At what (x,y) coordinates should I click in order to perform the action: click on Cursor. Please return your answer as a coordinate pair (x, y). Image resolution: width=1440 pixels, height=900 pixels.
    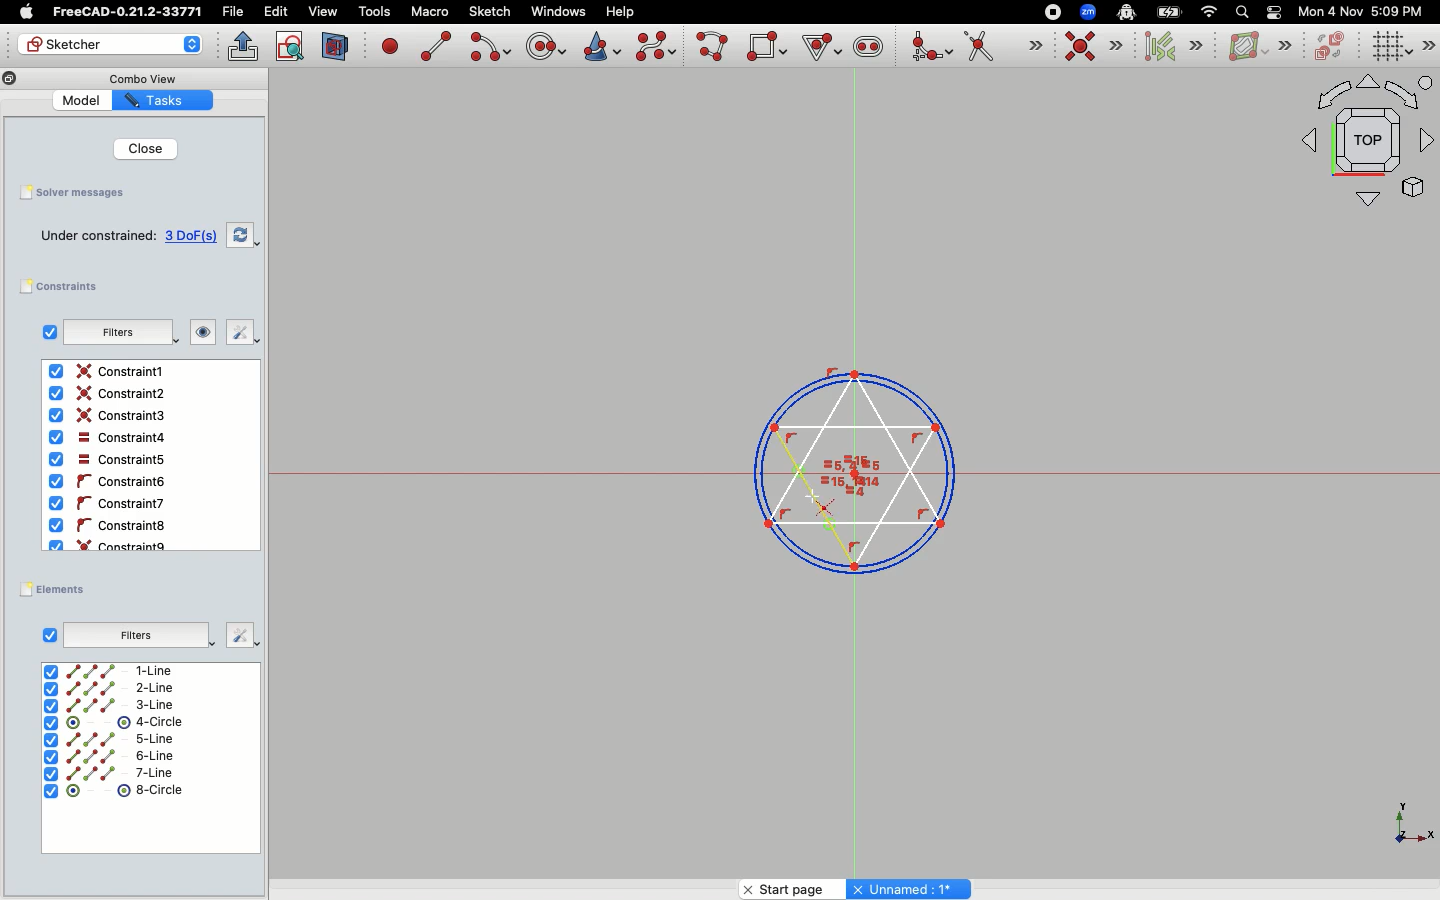
    Looking at the image, I should click on (812, 496).